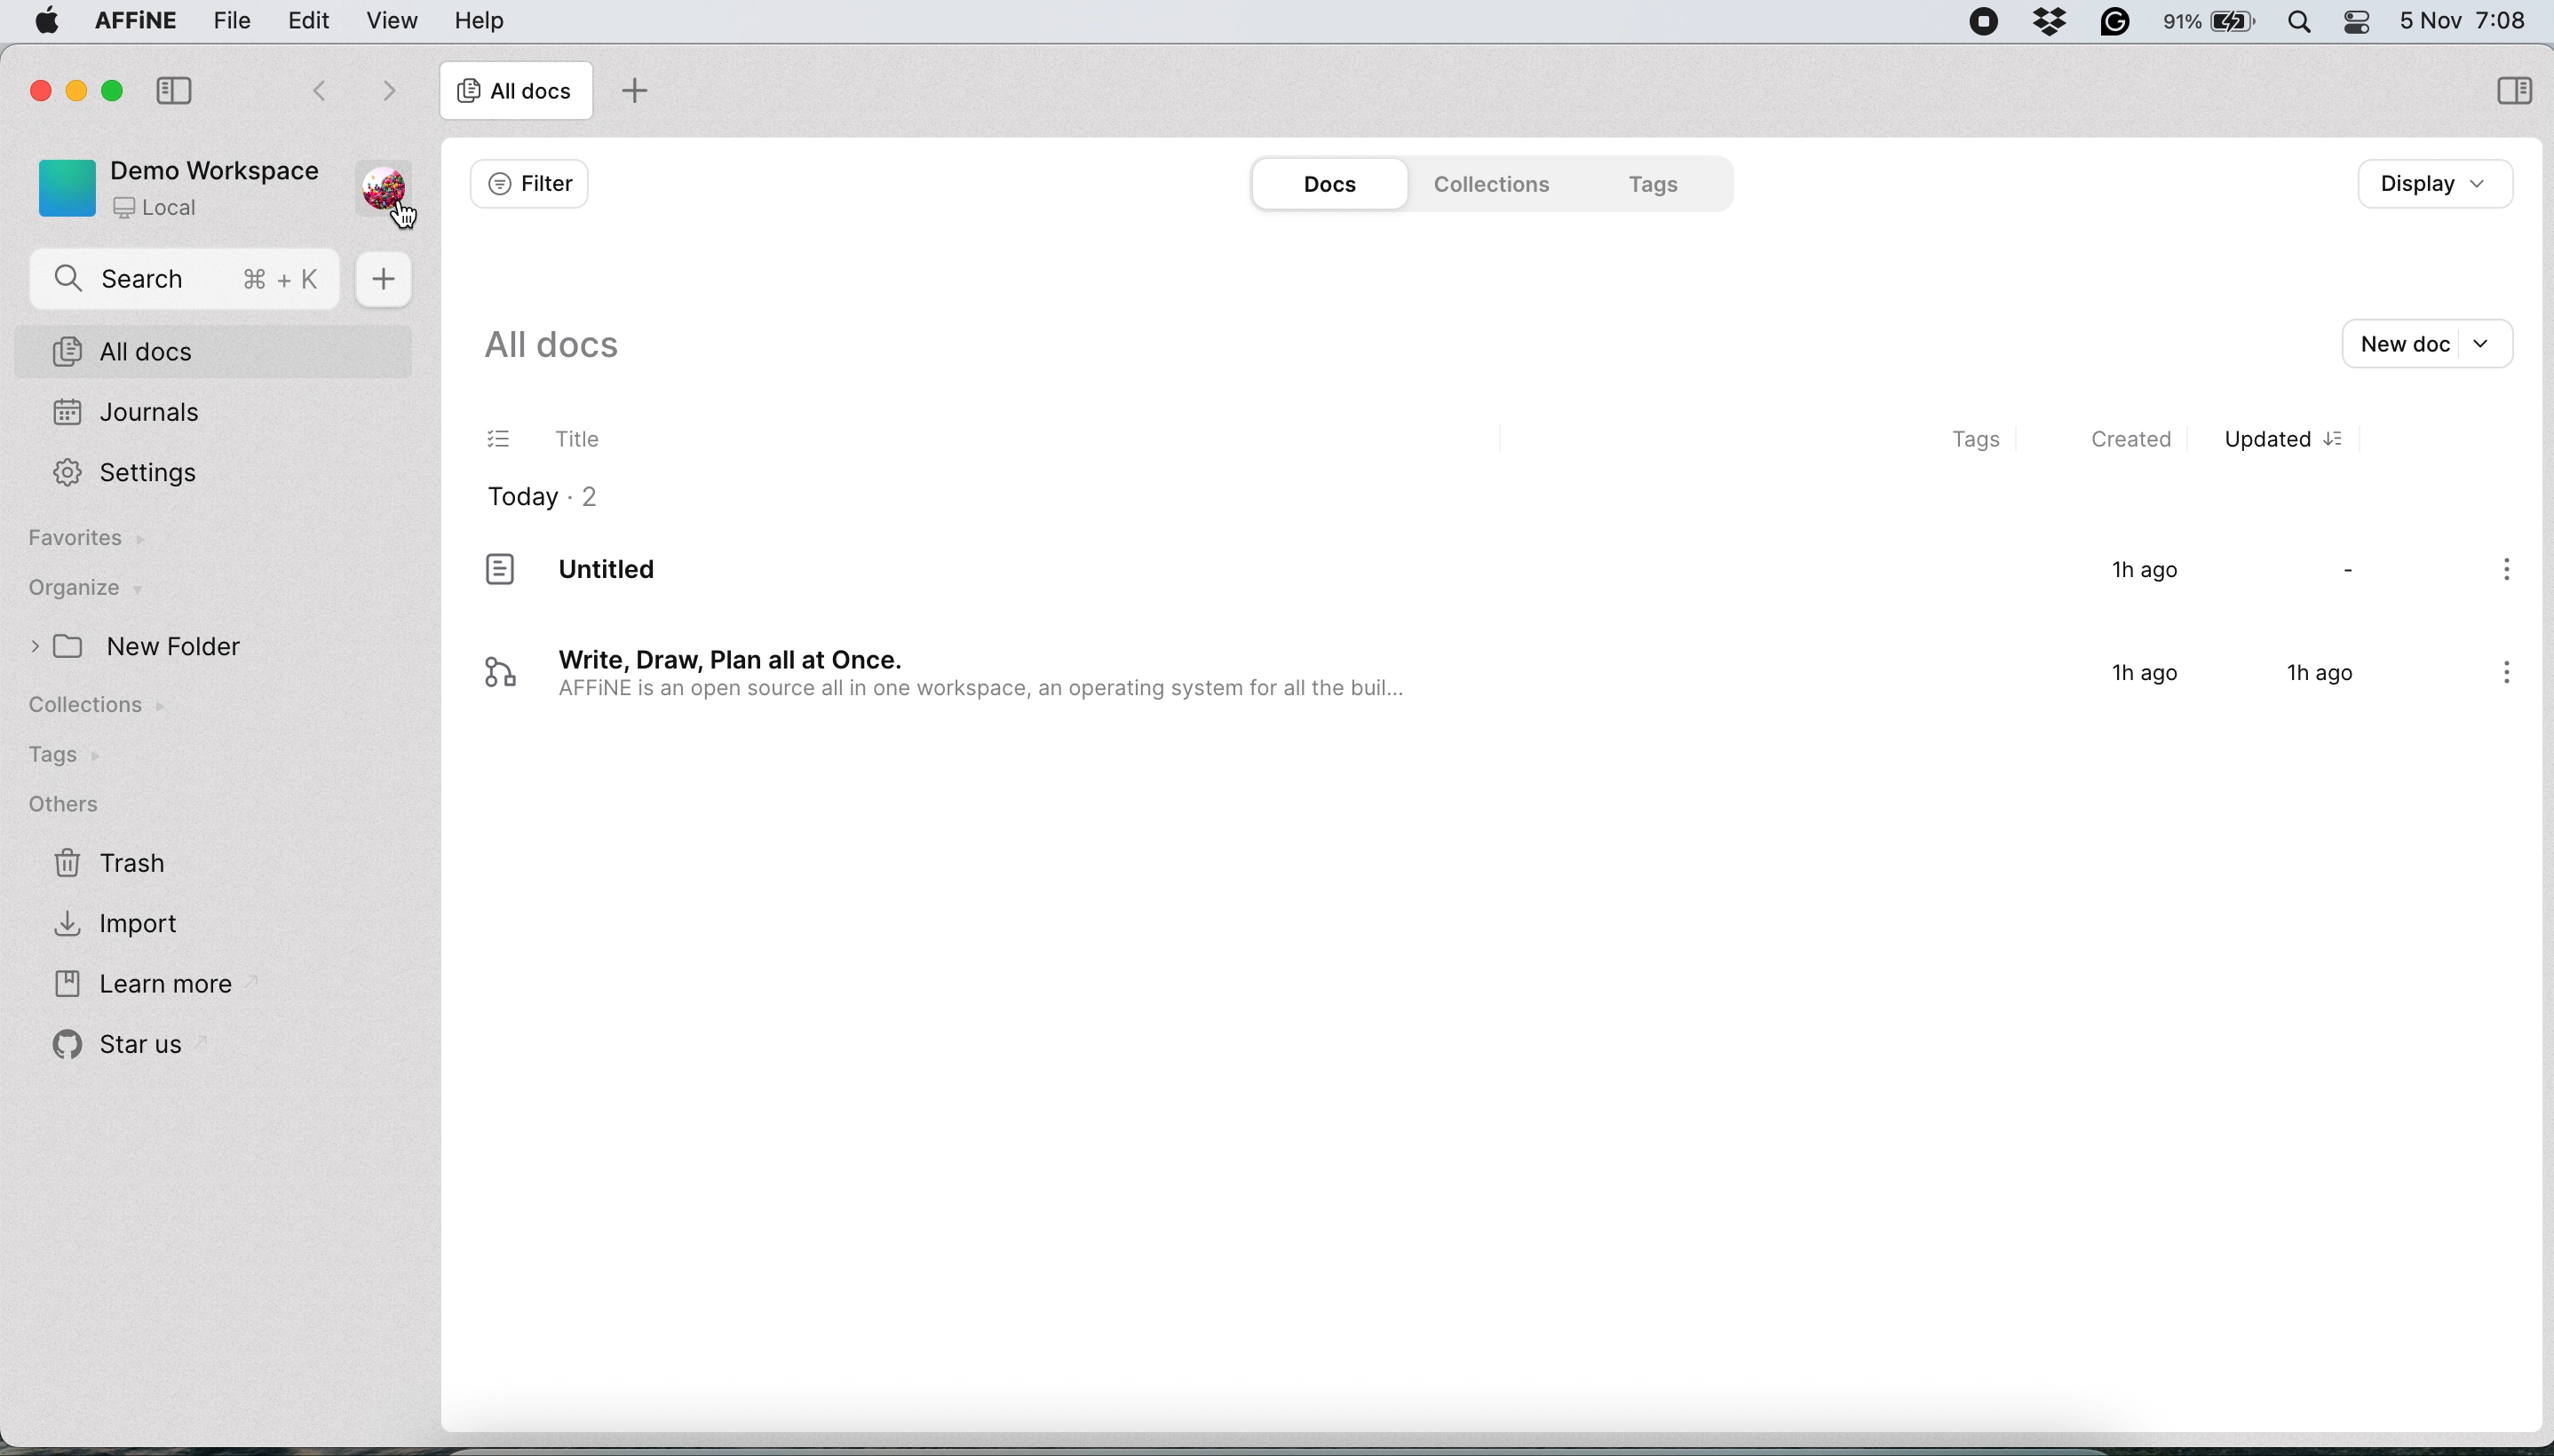  What do you see at coordinates (133, 22) in the screenshot?
I see `affine` at bounding box center [133, 22].